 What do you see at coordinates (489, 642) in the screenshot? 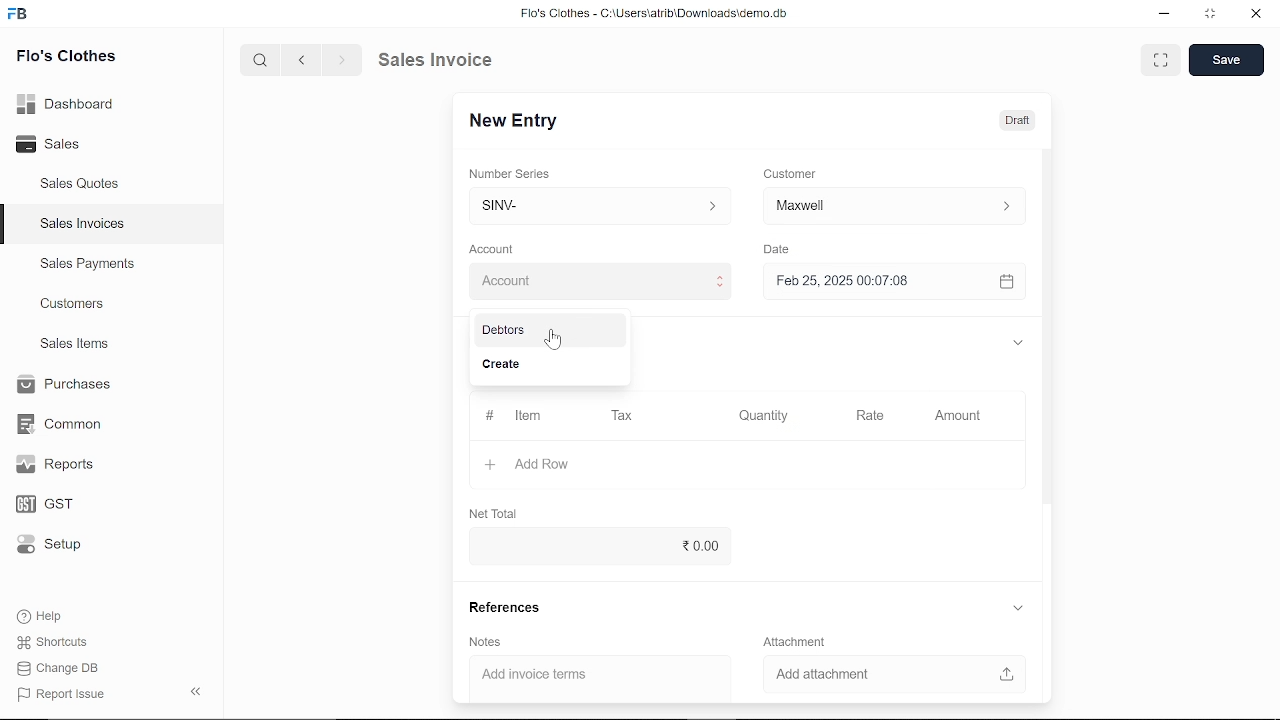
I see `‘Notes` at bounding box center [489, 642].